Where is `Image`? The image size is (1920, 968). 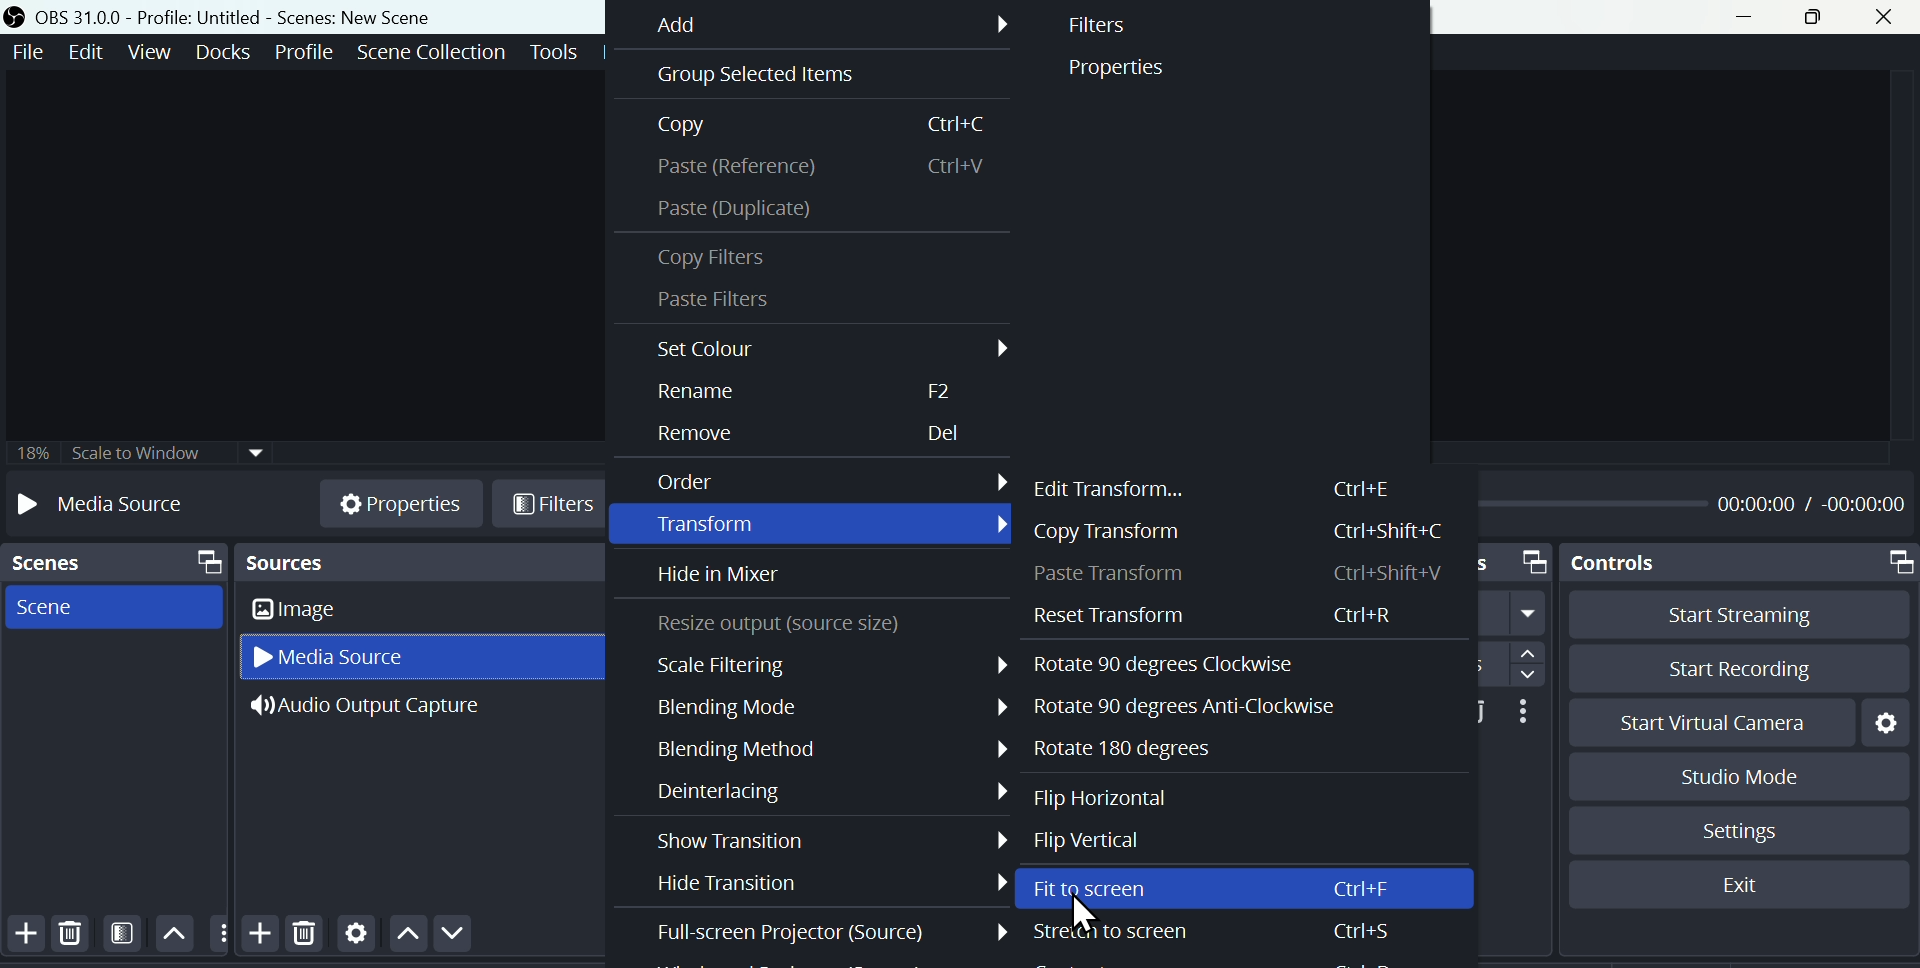 Image is located at coordinates (335, 611).